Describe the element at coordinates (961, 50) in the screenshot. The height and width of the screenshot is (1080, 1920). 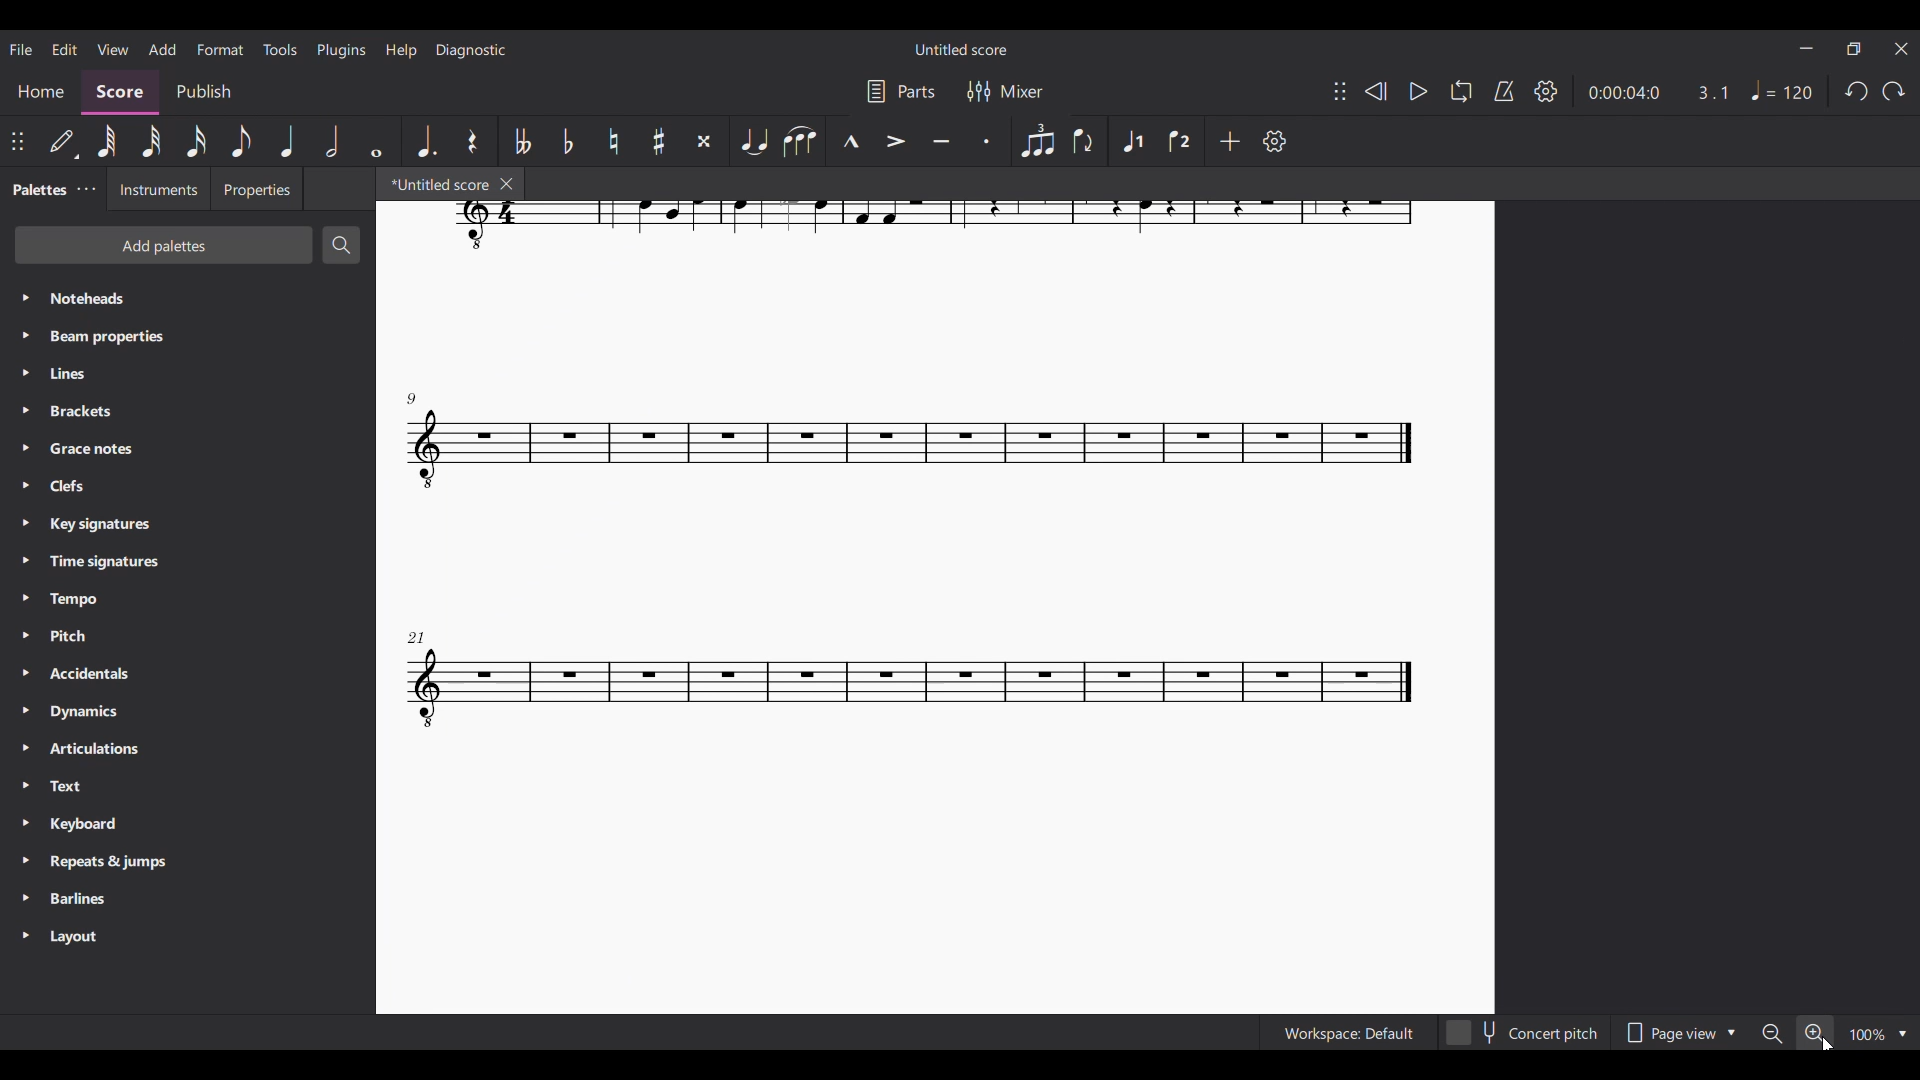
I see `Untitled score` at that location.